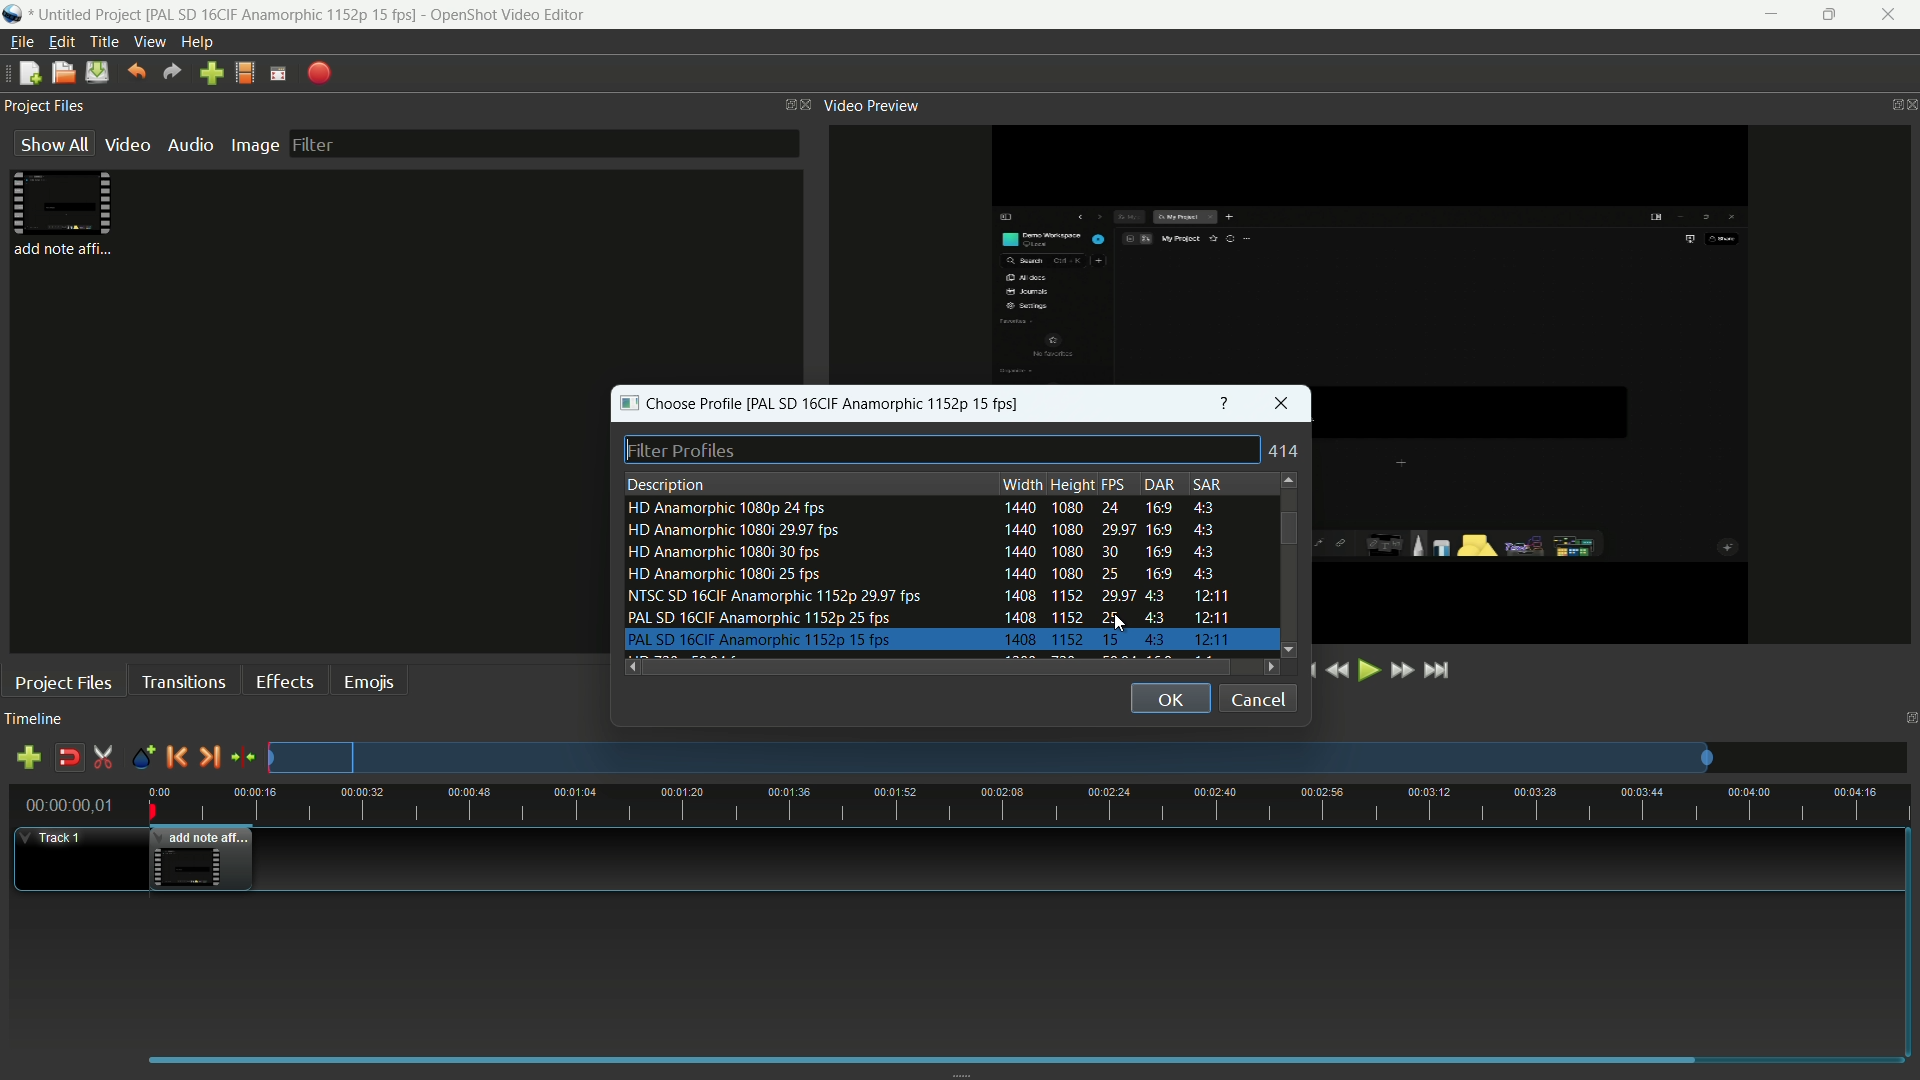  What do you see at coordinates (922, 508) in the screenshot?
I see `profile-1` at bounding box center [922, 508].